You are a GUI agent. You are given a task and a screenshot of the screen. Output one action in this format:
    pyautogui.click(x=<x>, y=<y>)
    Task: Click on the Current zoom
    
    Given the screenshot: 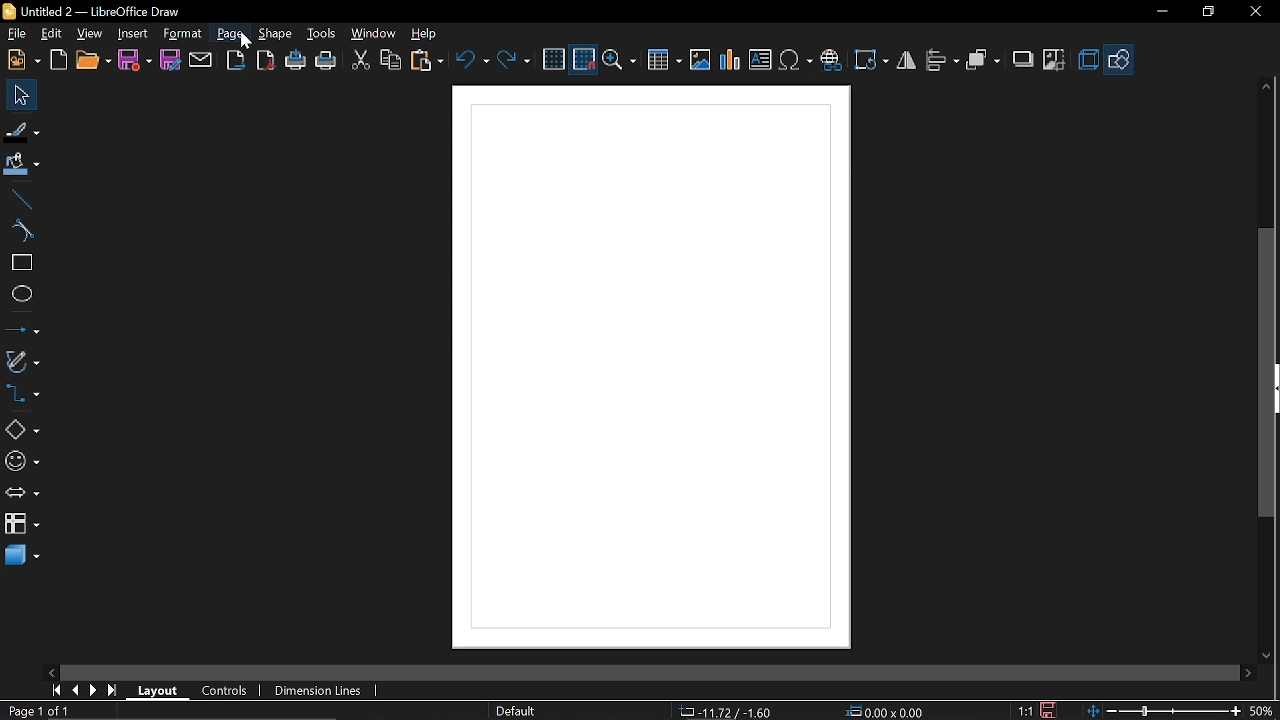 What is the action you would take?
    pyautogui.click(x=1263, y=710)
    